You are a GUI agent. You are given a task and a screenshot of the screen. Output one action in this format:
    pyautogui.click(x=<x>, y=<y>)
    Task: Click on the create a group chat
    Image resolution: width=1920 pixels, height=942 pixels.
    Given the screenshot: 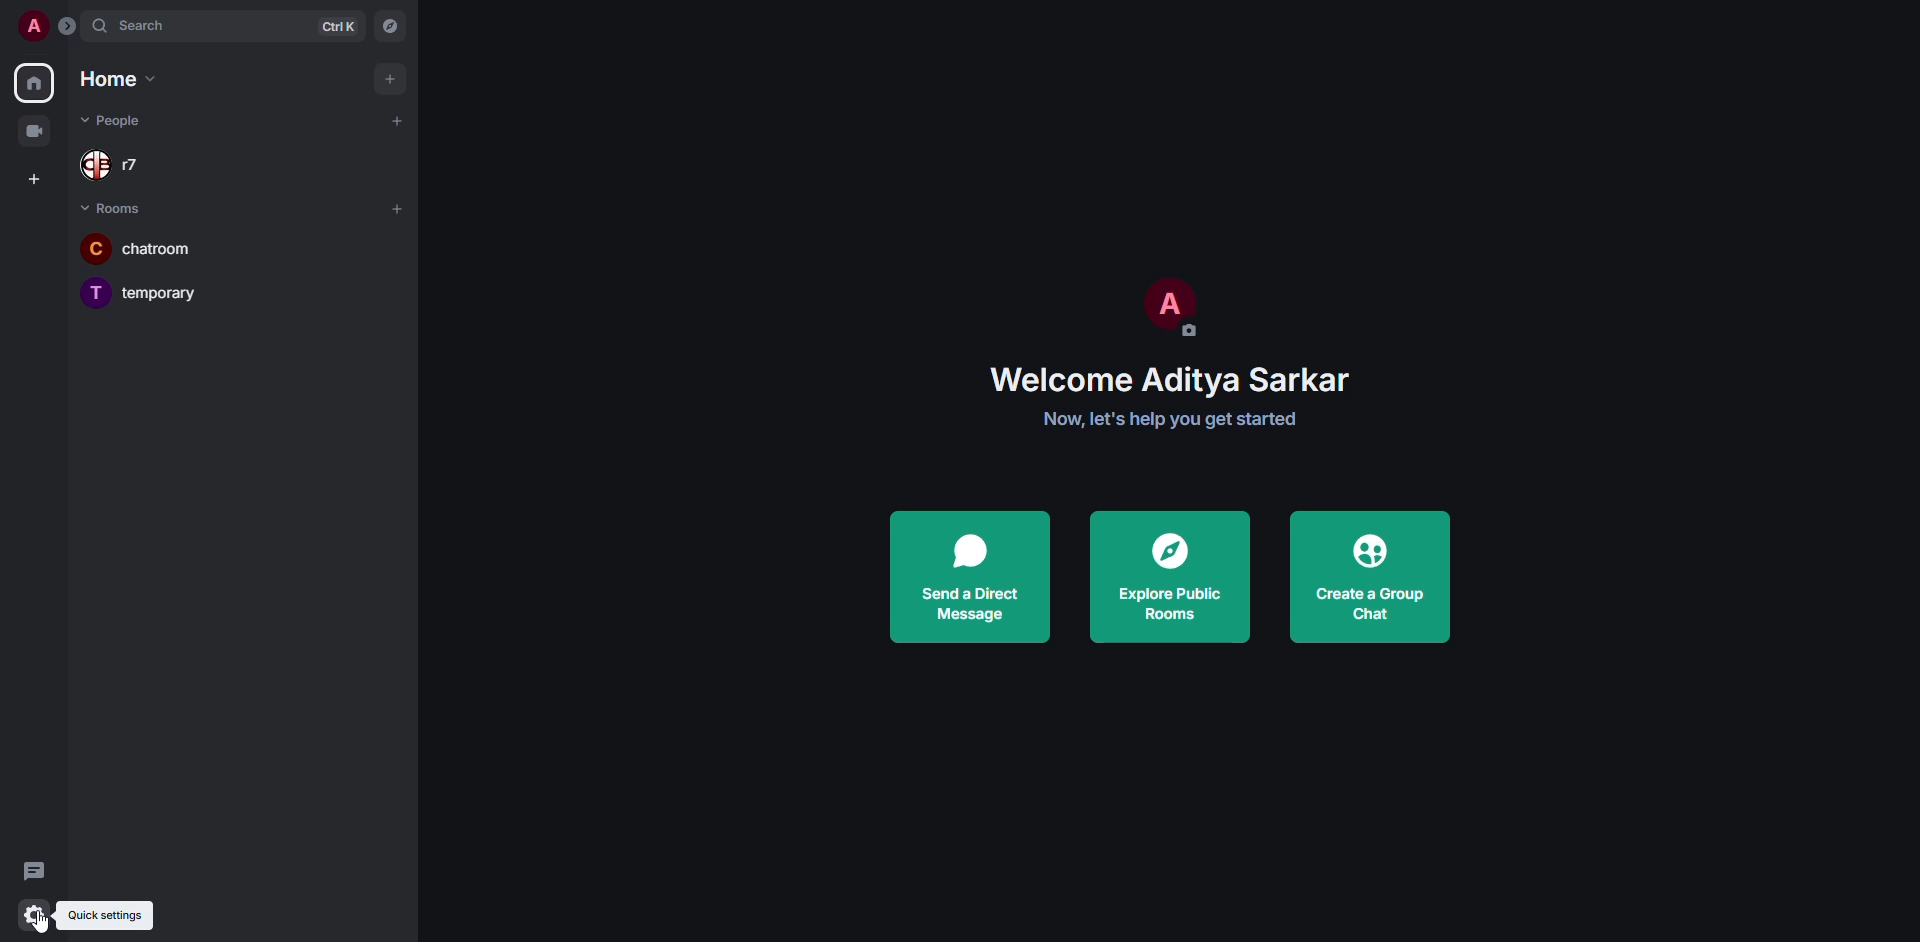 What is the action you would take?
    pyautogui.click(x=1370, y=578)
    